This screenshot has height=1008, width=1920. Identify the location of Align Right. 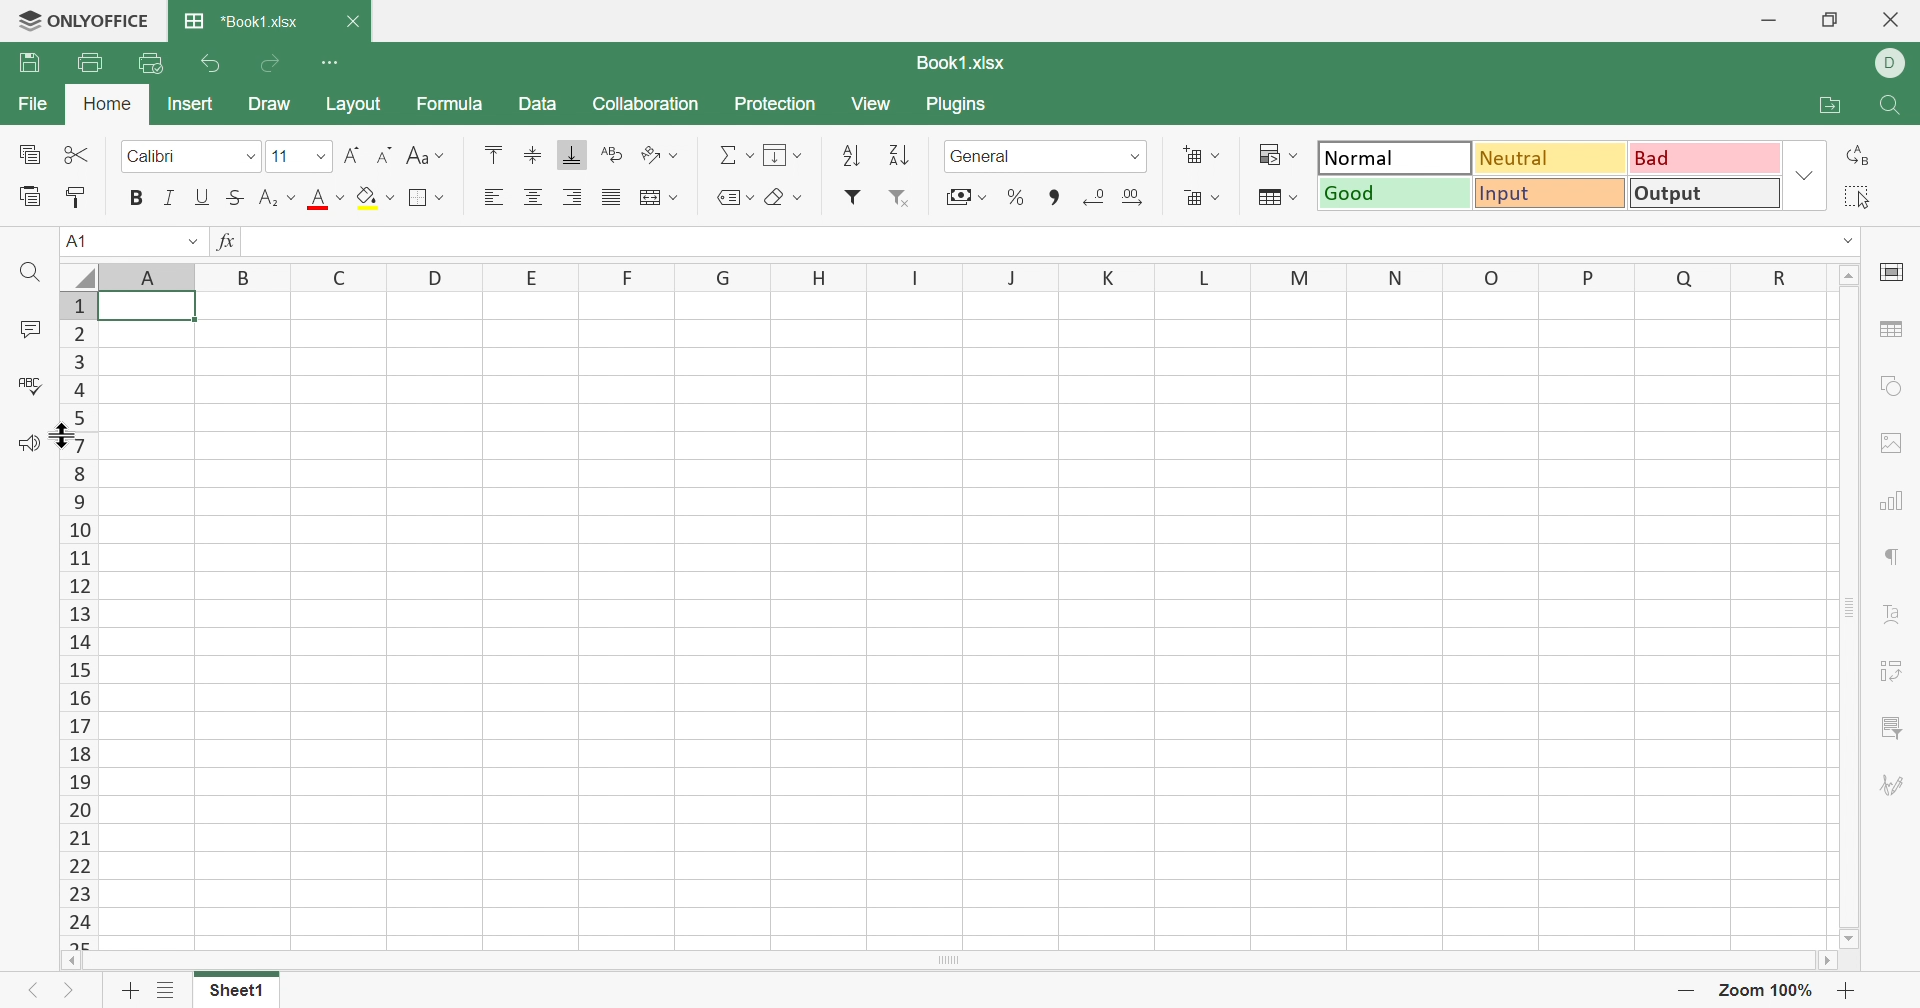
(573, 199).